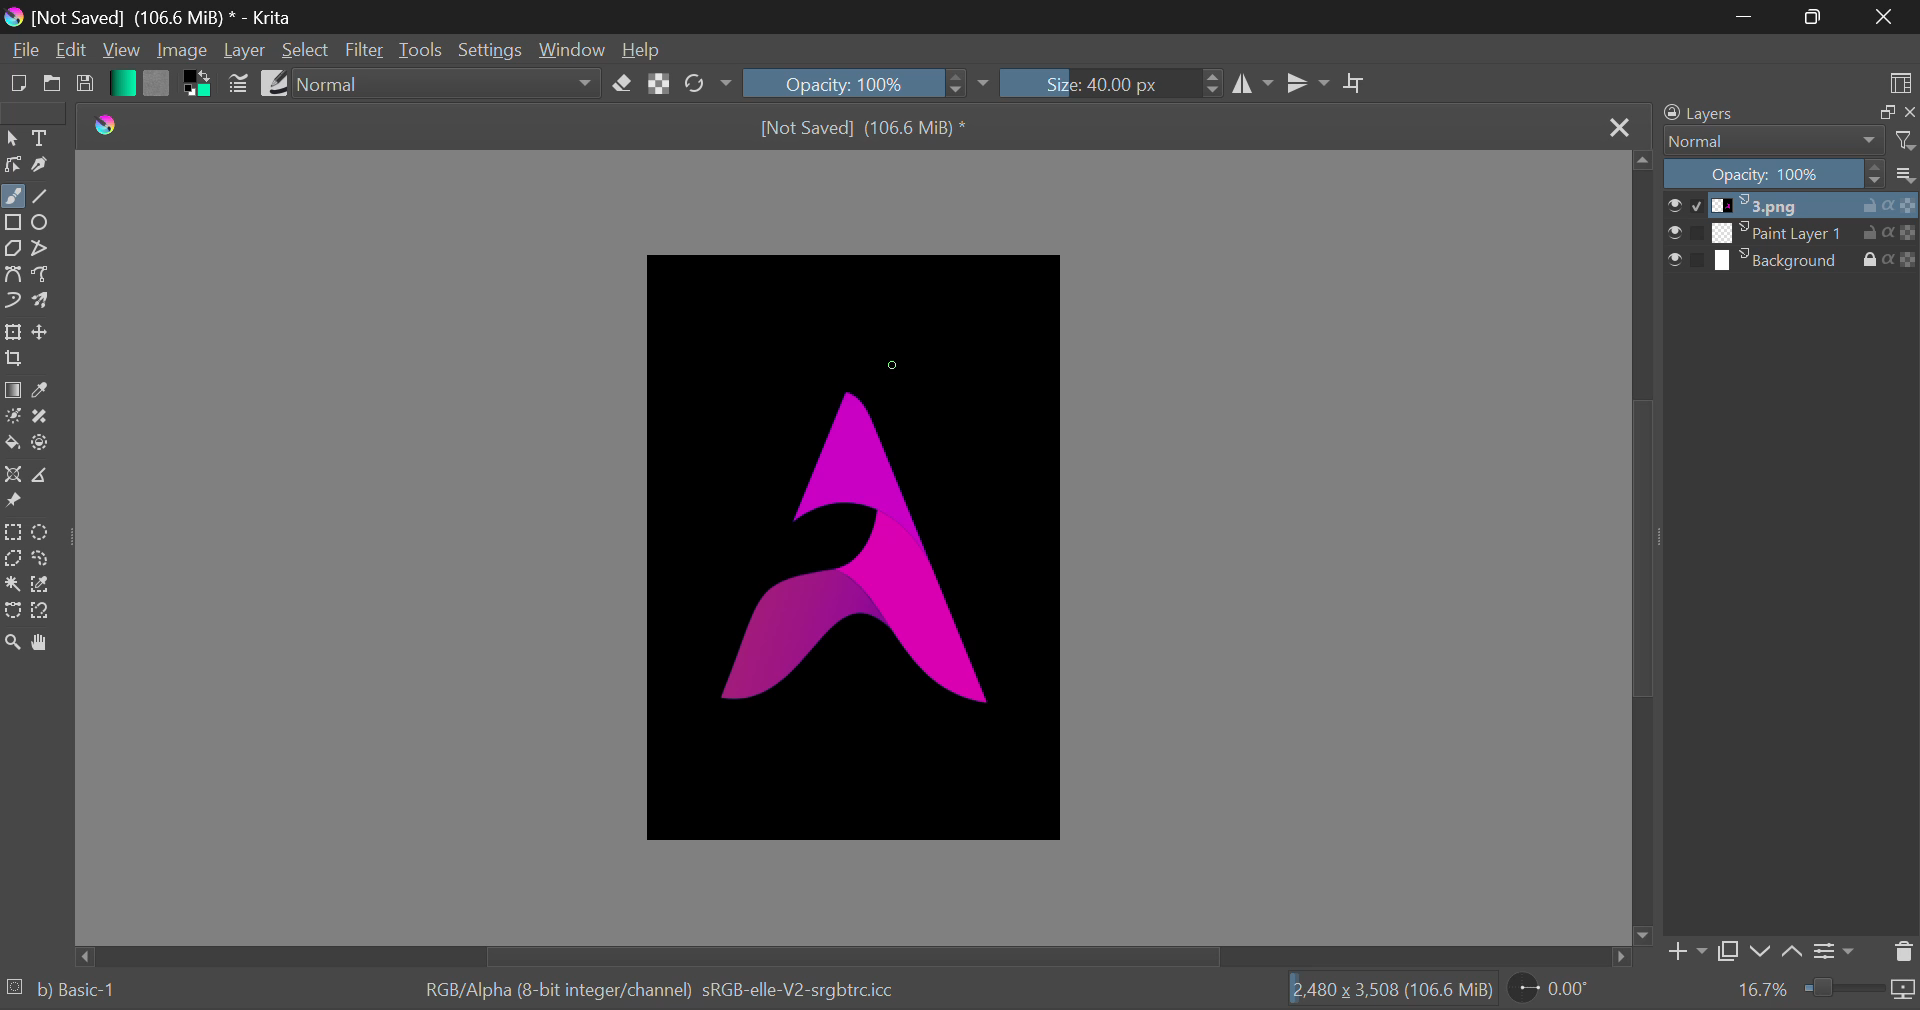 The image size is (1920, 1010). What do you see at coordinates (13, 165) in the screenshot?
I see `Edit Shapes` at bounding box center [13, 165].